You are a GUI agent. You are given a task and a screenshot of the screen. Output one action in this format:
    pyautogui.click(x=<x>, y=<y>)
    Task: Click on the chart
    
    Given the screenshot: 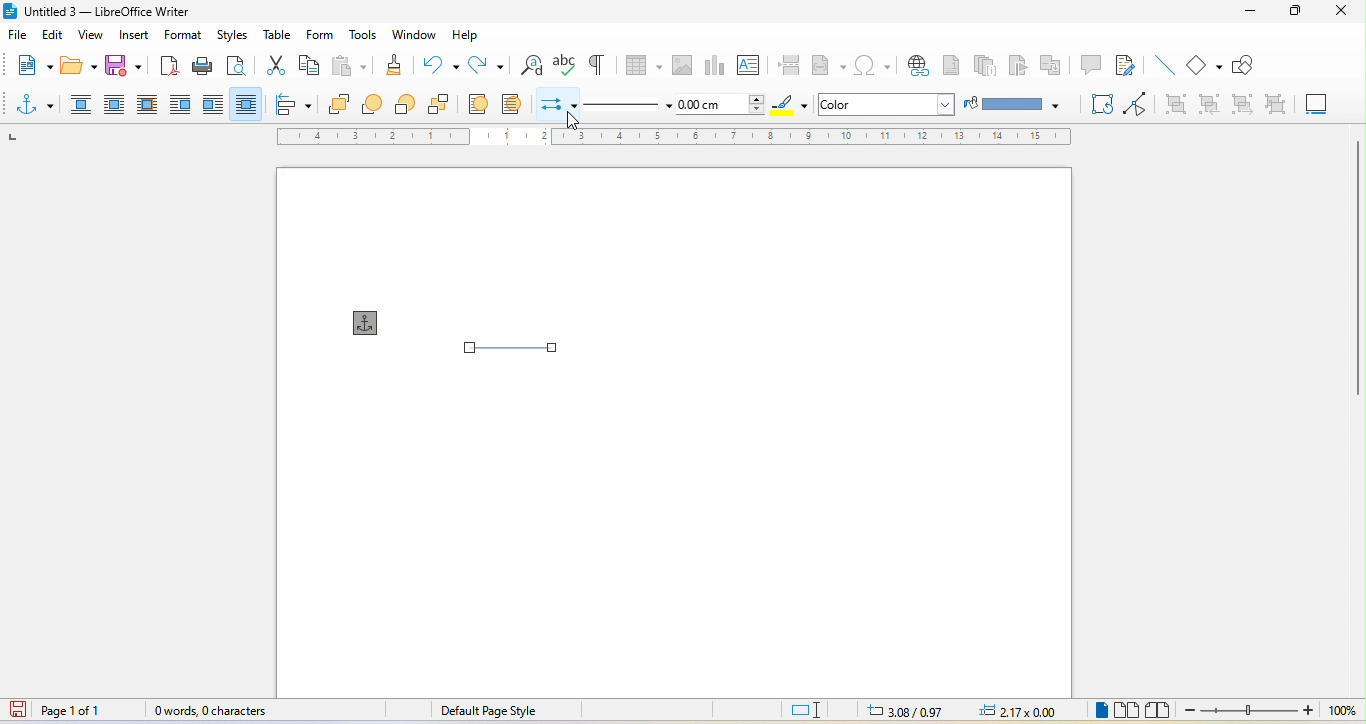 What is the action you would take?
    pyautogui.click(x=714, y=64)
    